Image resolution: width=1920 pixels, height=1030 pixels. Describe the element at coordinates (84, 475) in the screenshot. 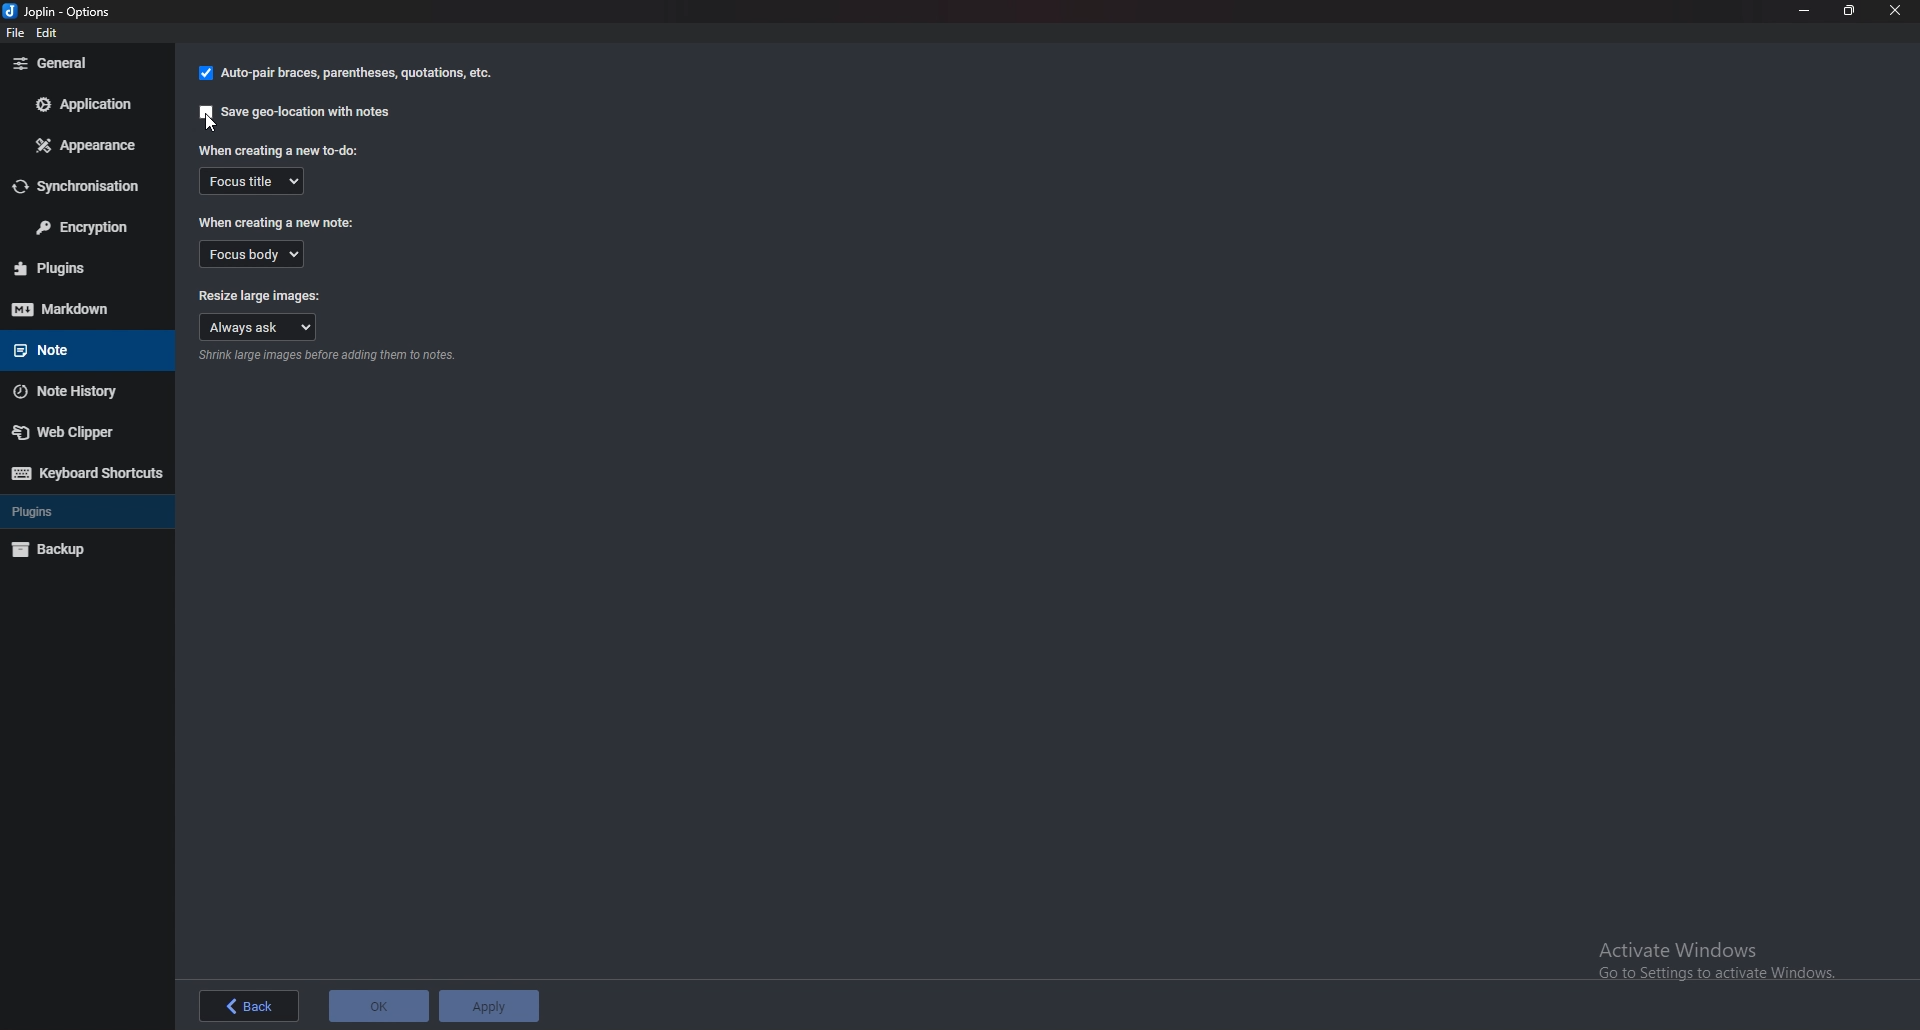

I see `Keyboard shortcuts` at that location.